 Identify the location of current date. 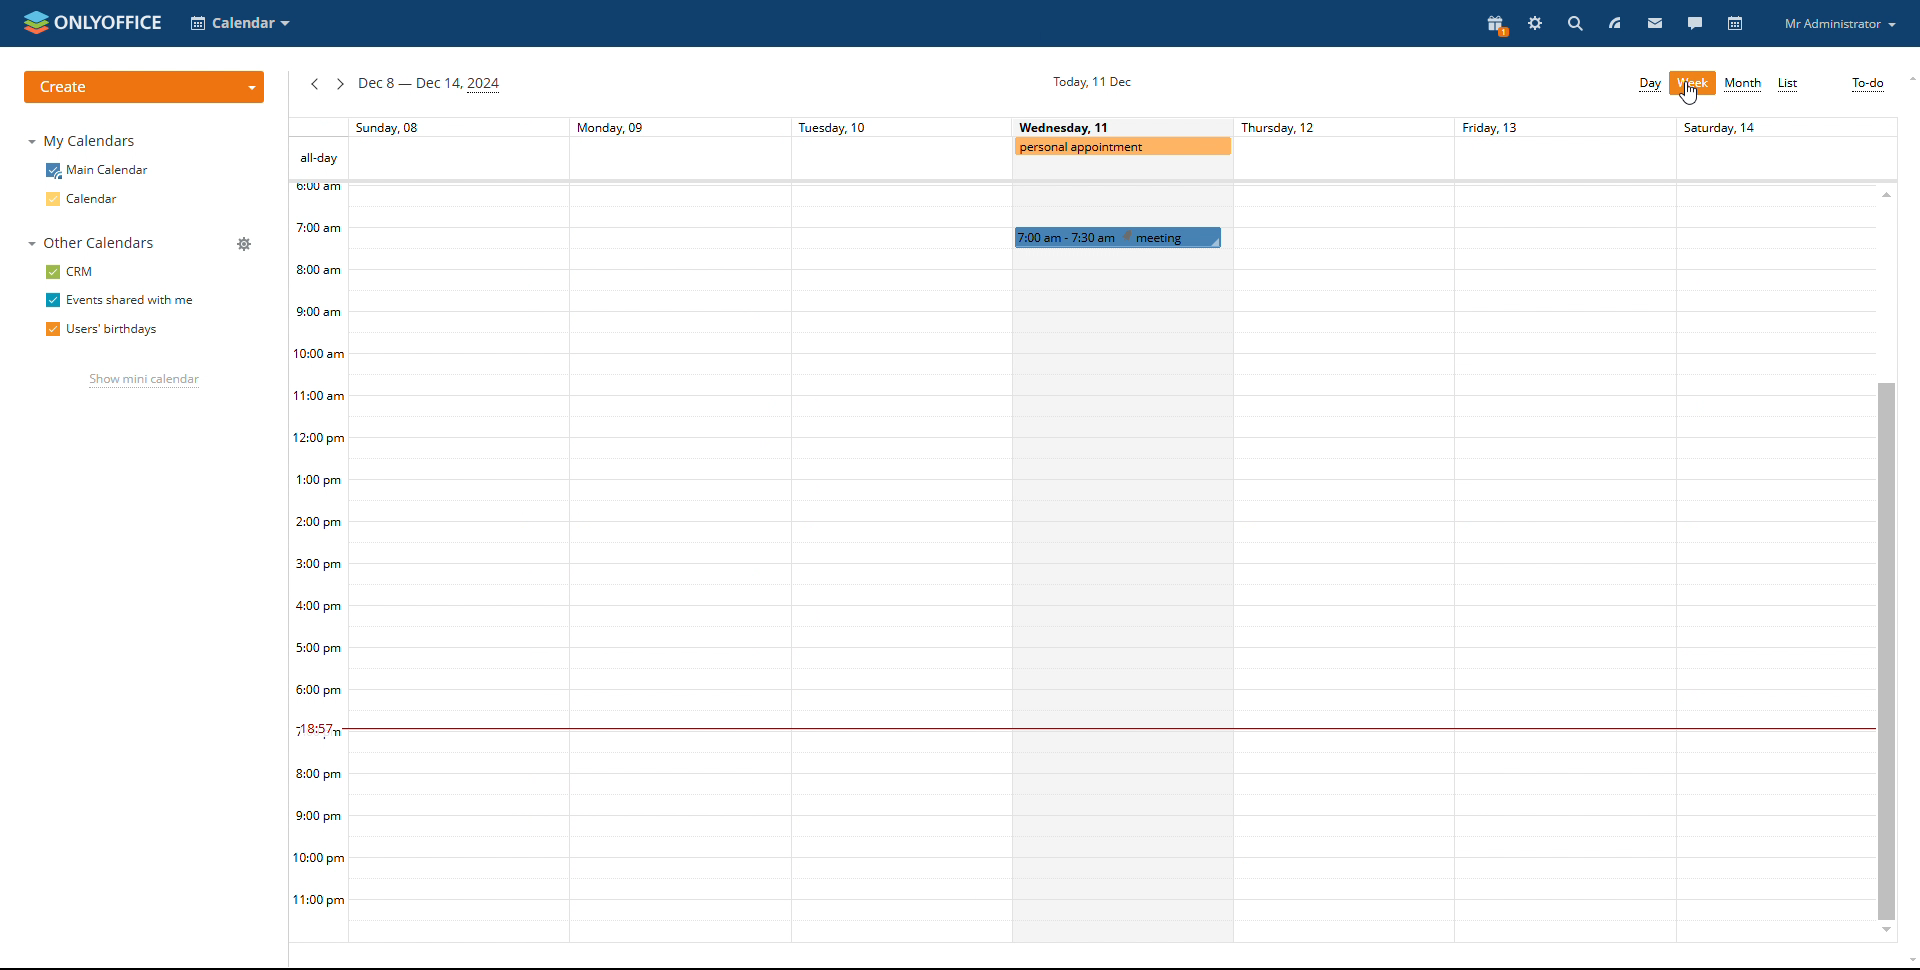
(1090, 81).